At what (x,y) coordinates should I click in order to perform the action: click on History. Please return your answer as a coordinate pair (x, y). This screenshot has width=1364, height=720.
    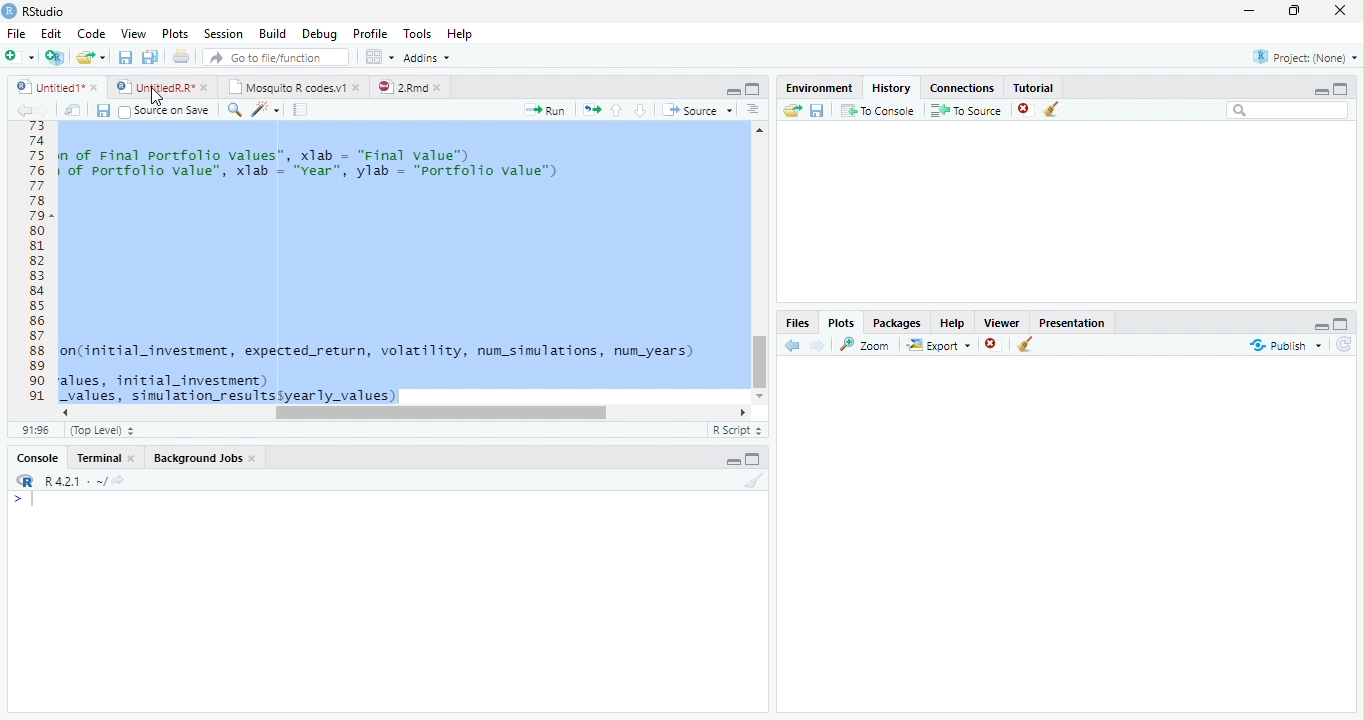
    Looking at the image, I should click on (890, 86).